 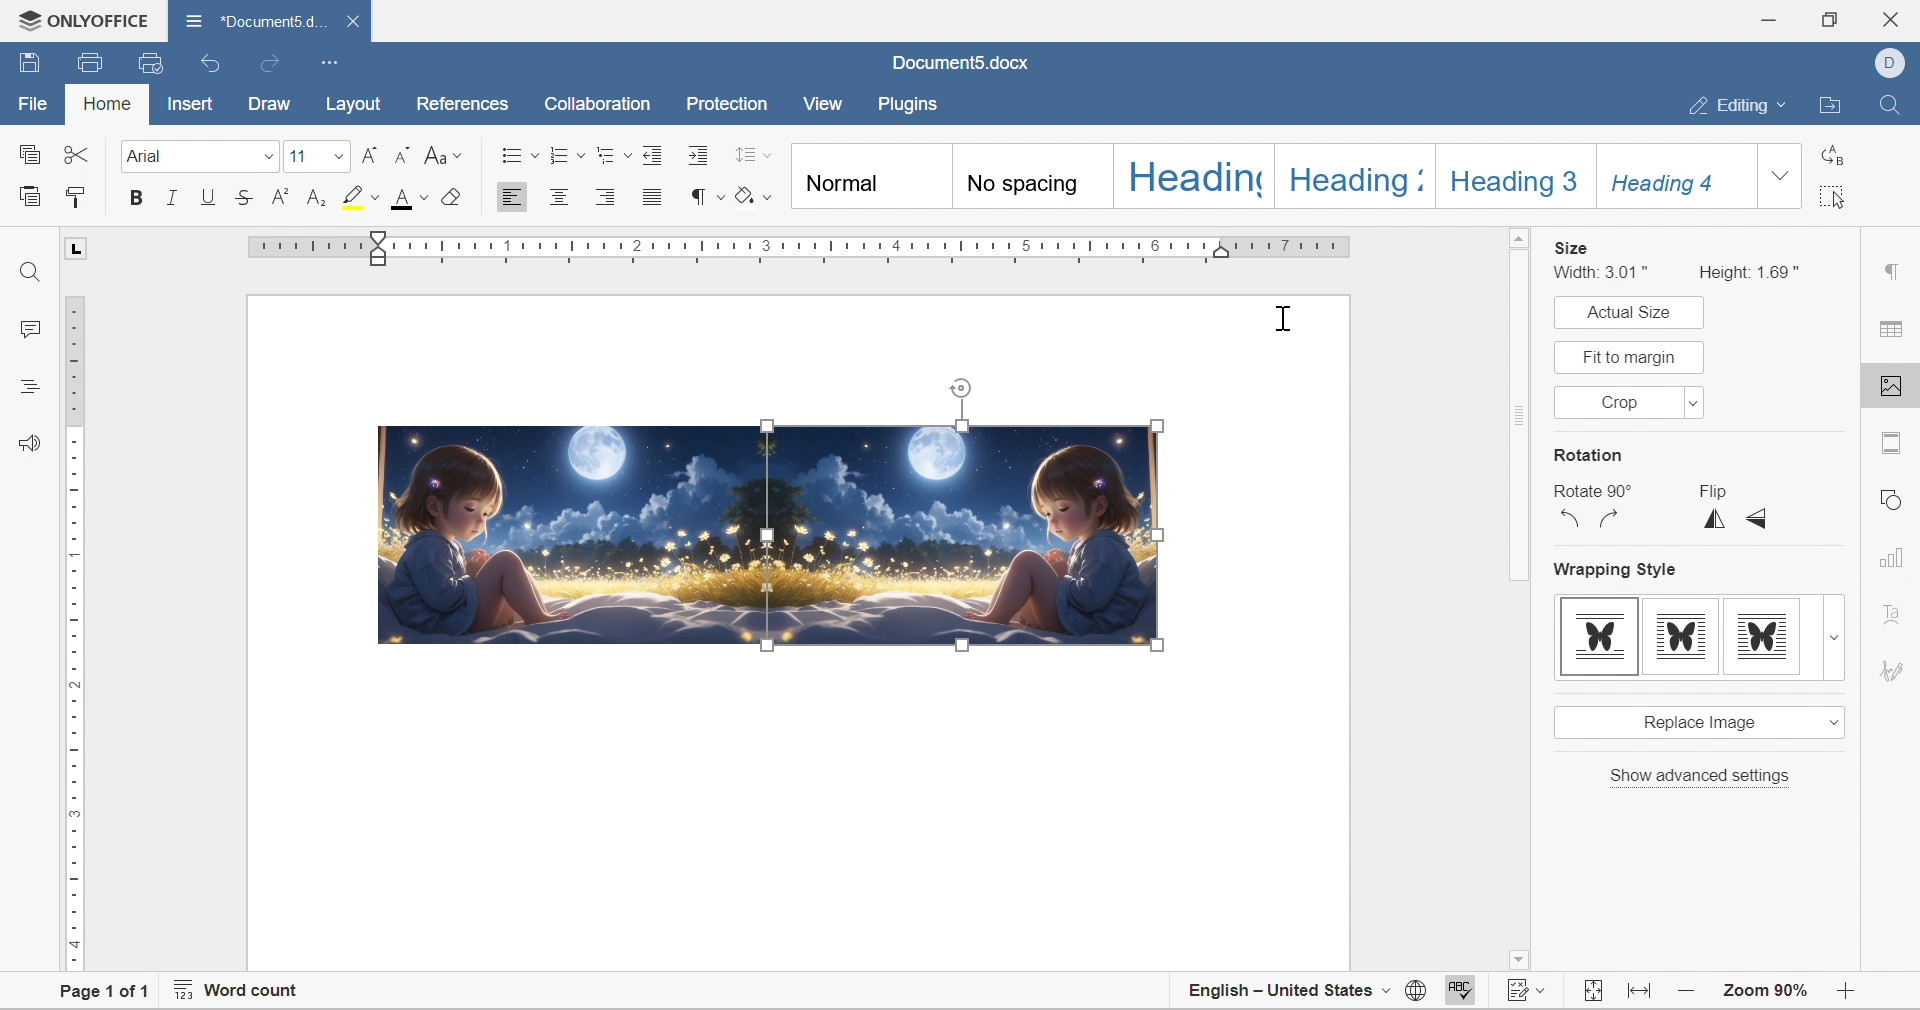 I want to click on protection, so click(x=724, y=104).